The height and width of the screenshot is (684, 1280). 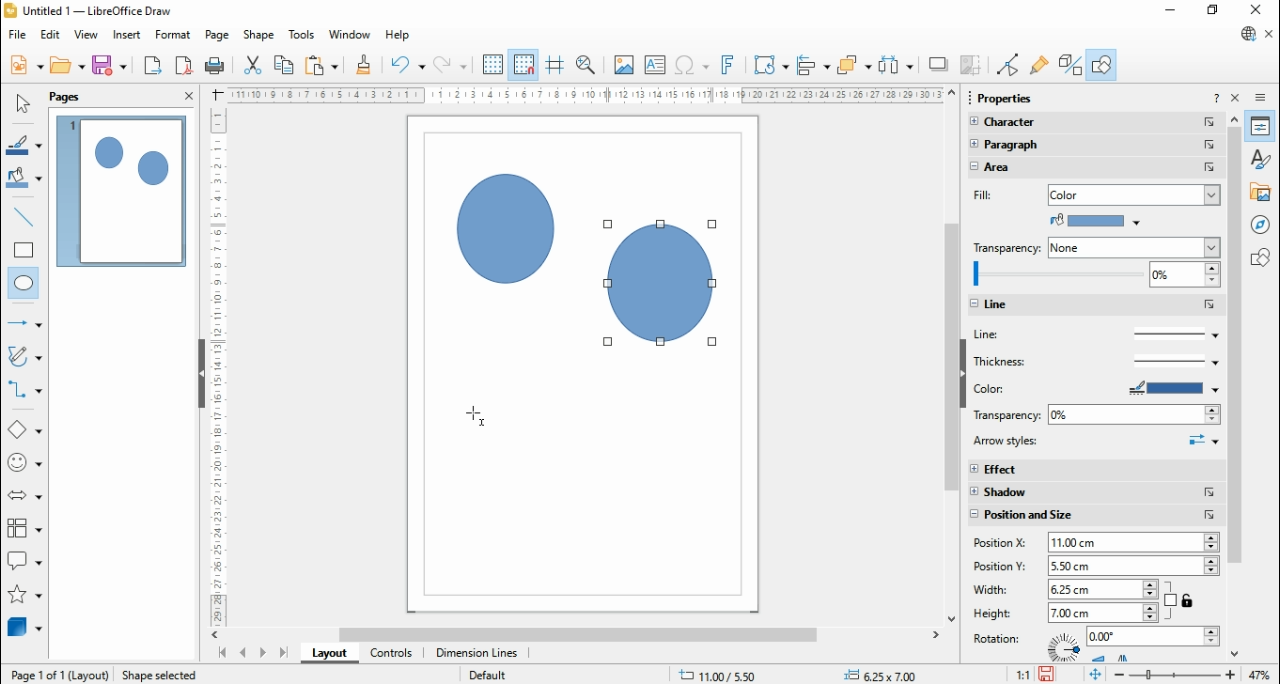 I want to click on transperency, so click(x=1009, y=247).